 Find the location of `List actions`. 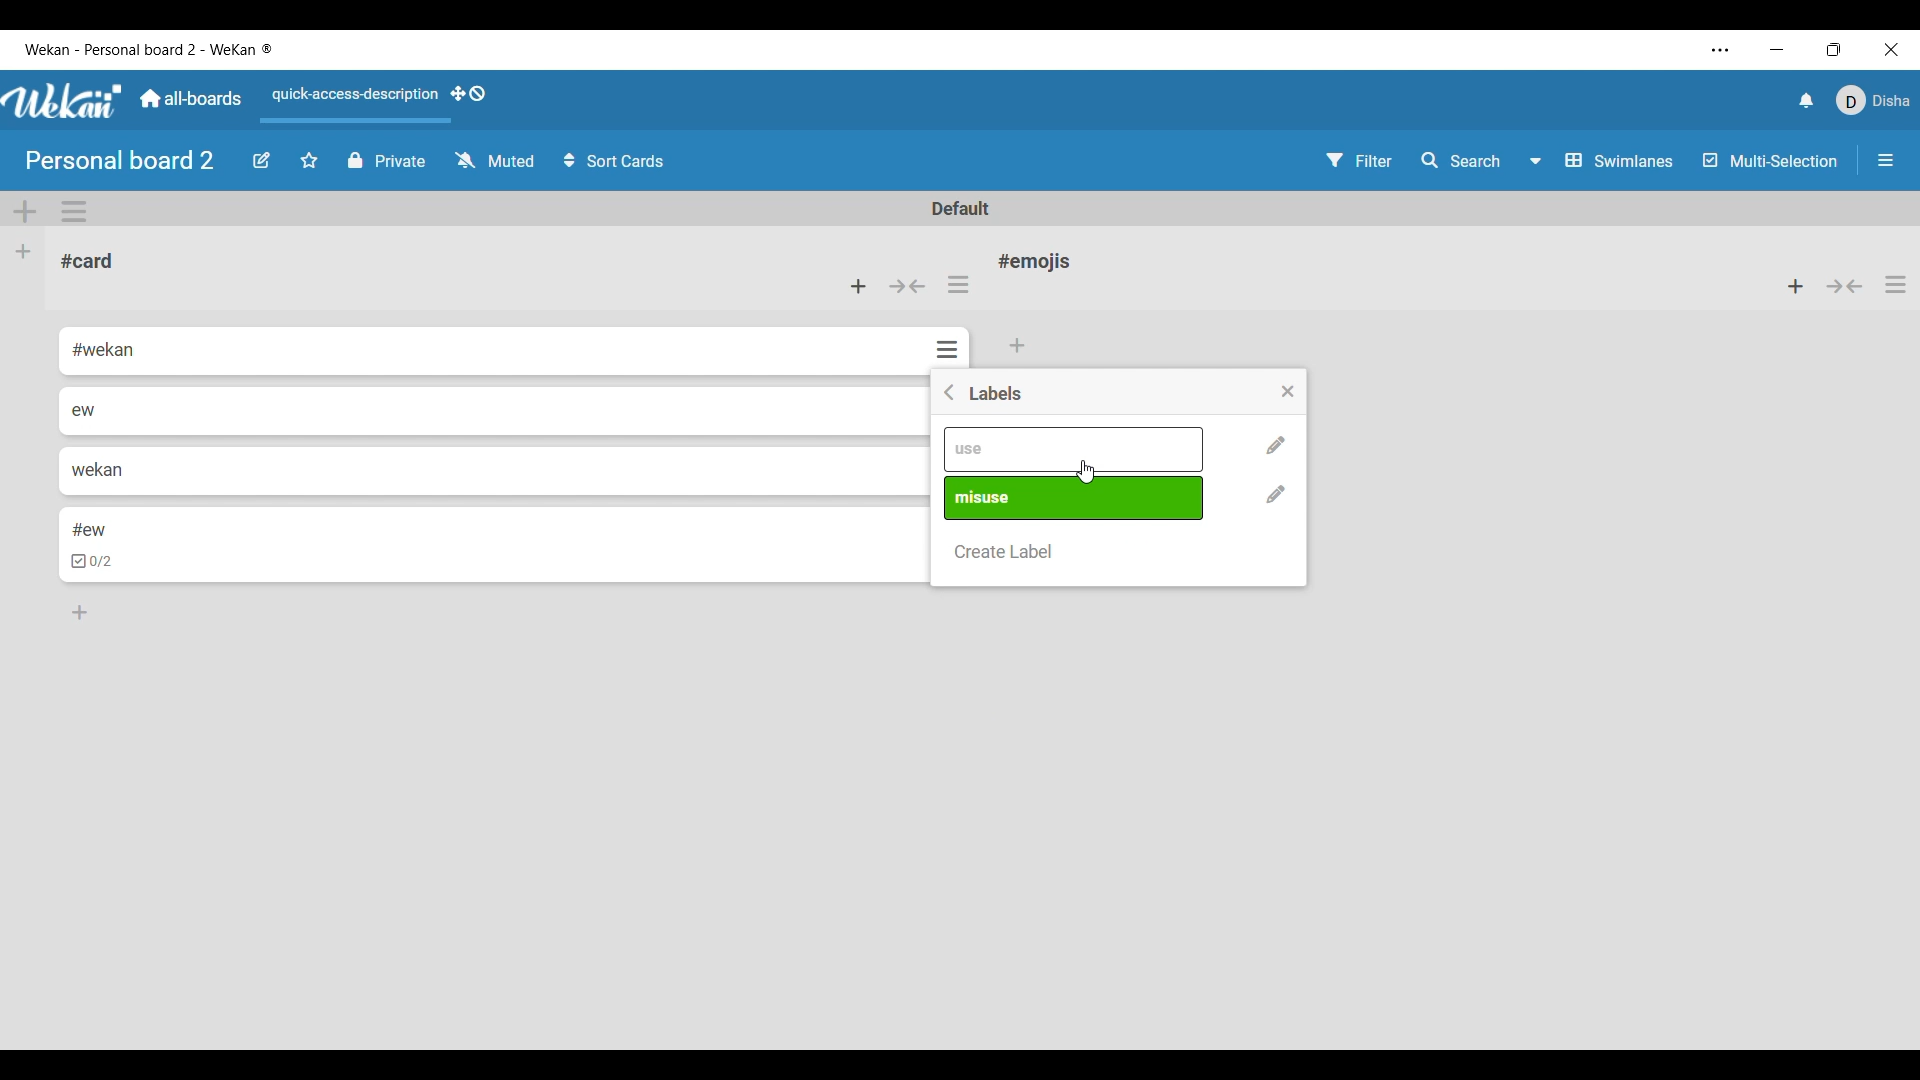

List actions is located at coordinates (1895, 285).